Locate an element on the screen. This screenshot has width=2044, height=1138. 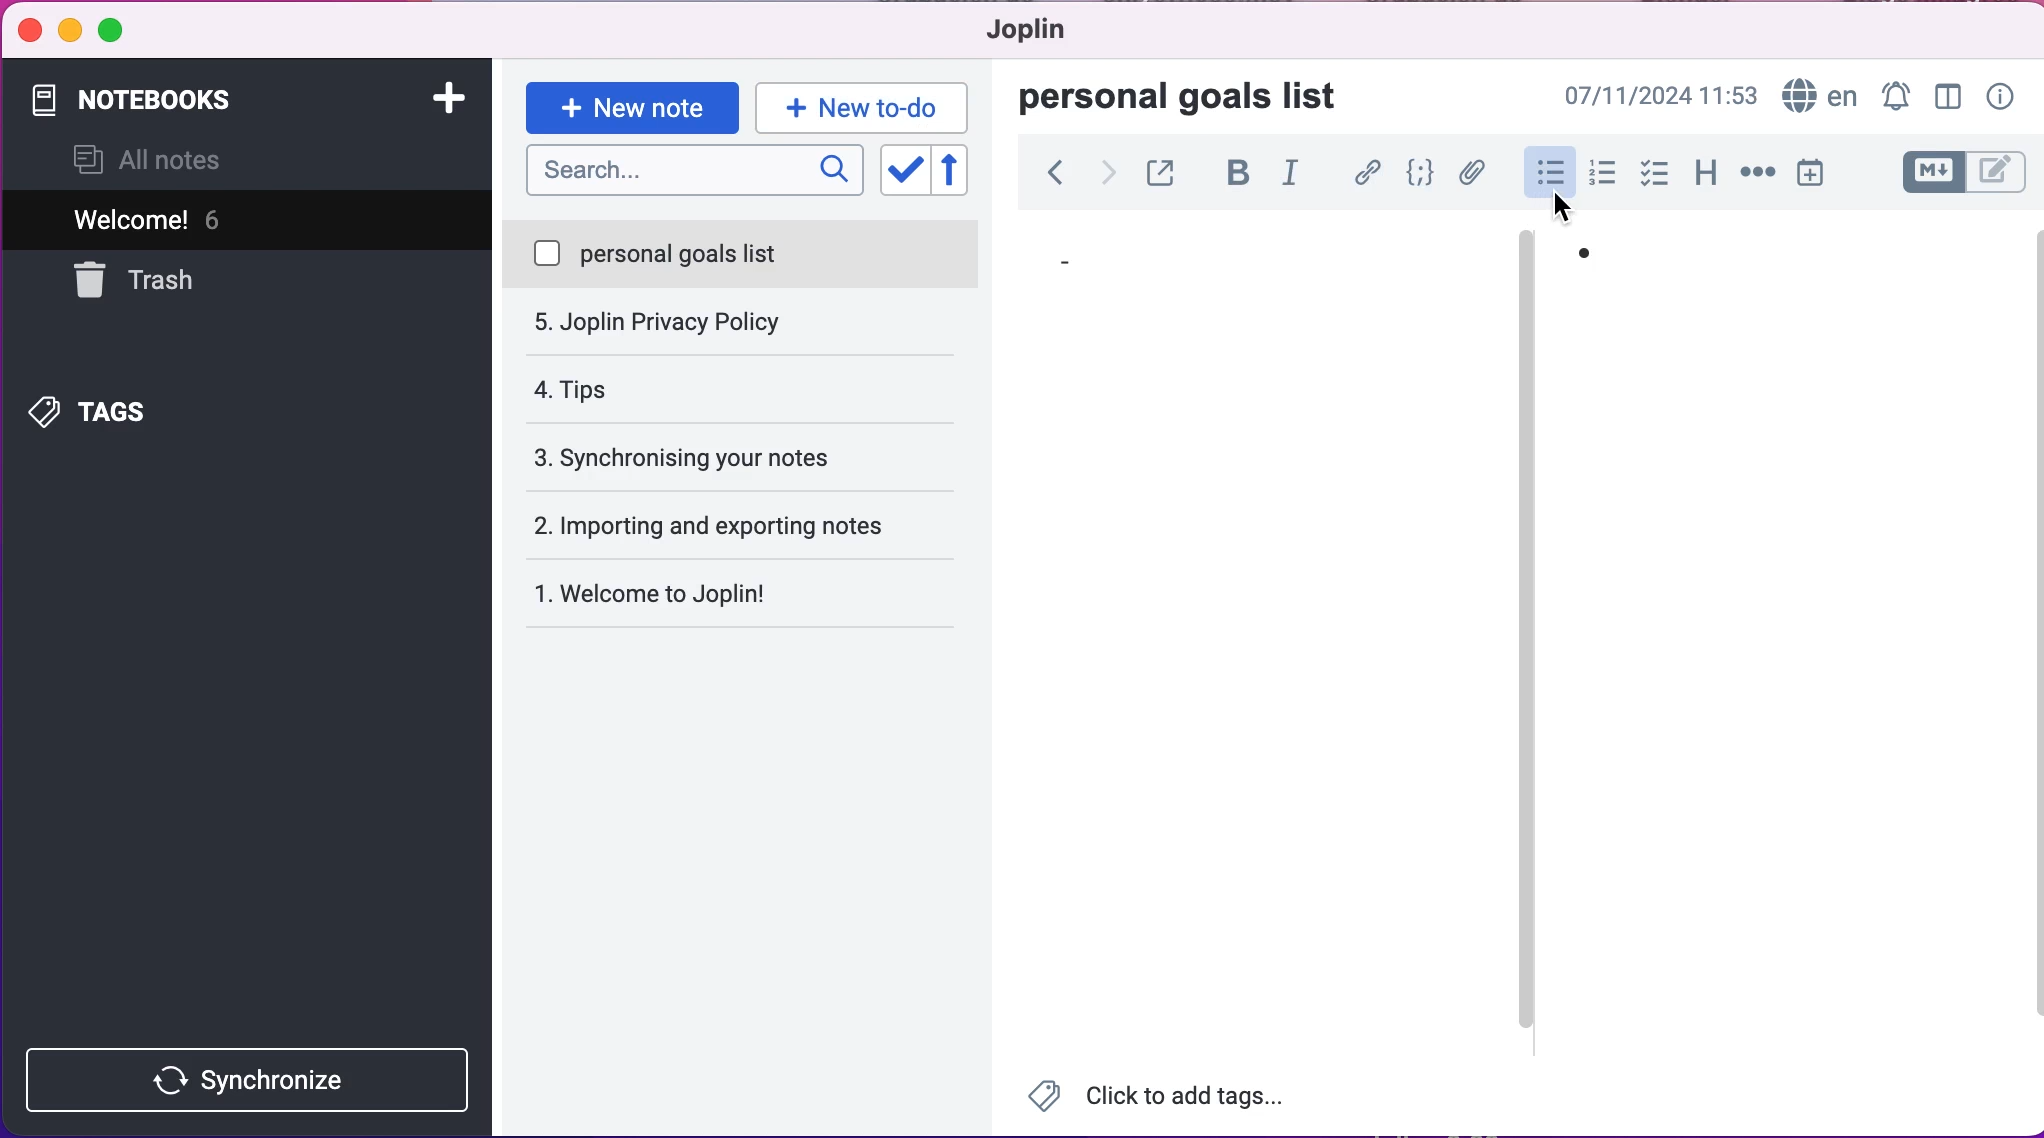
check box is located at coordinates (1654, 180).